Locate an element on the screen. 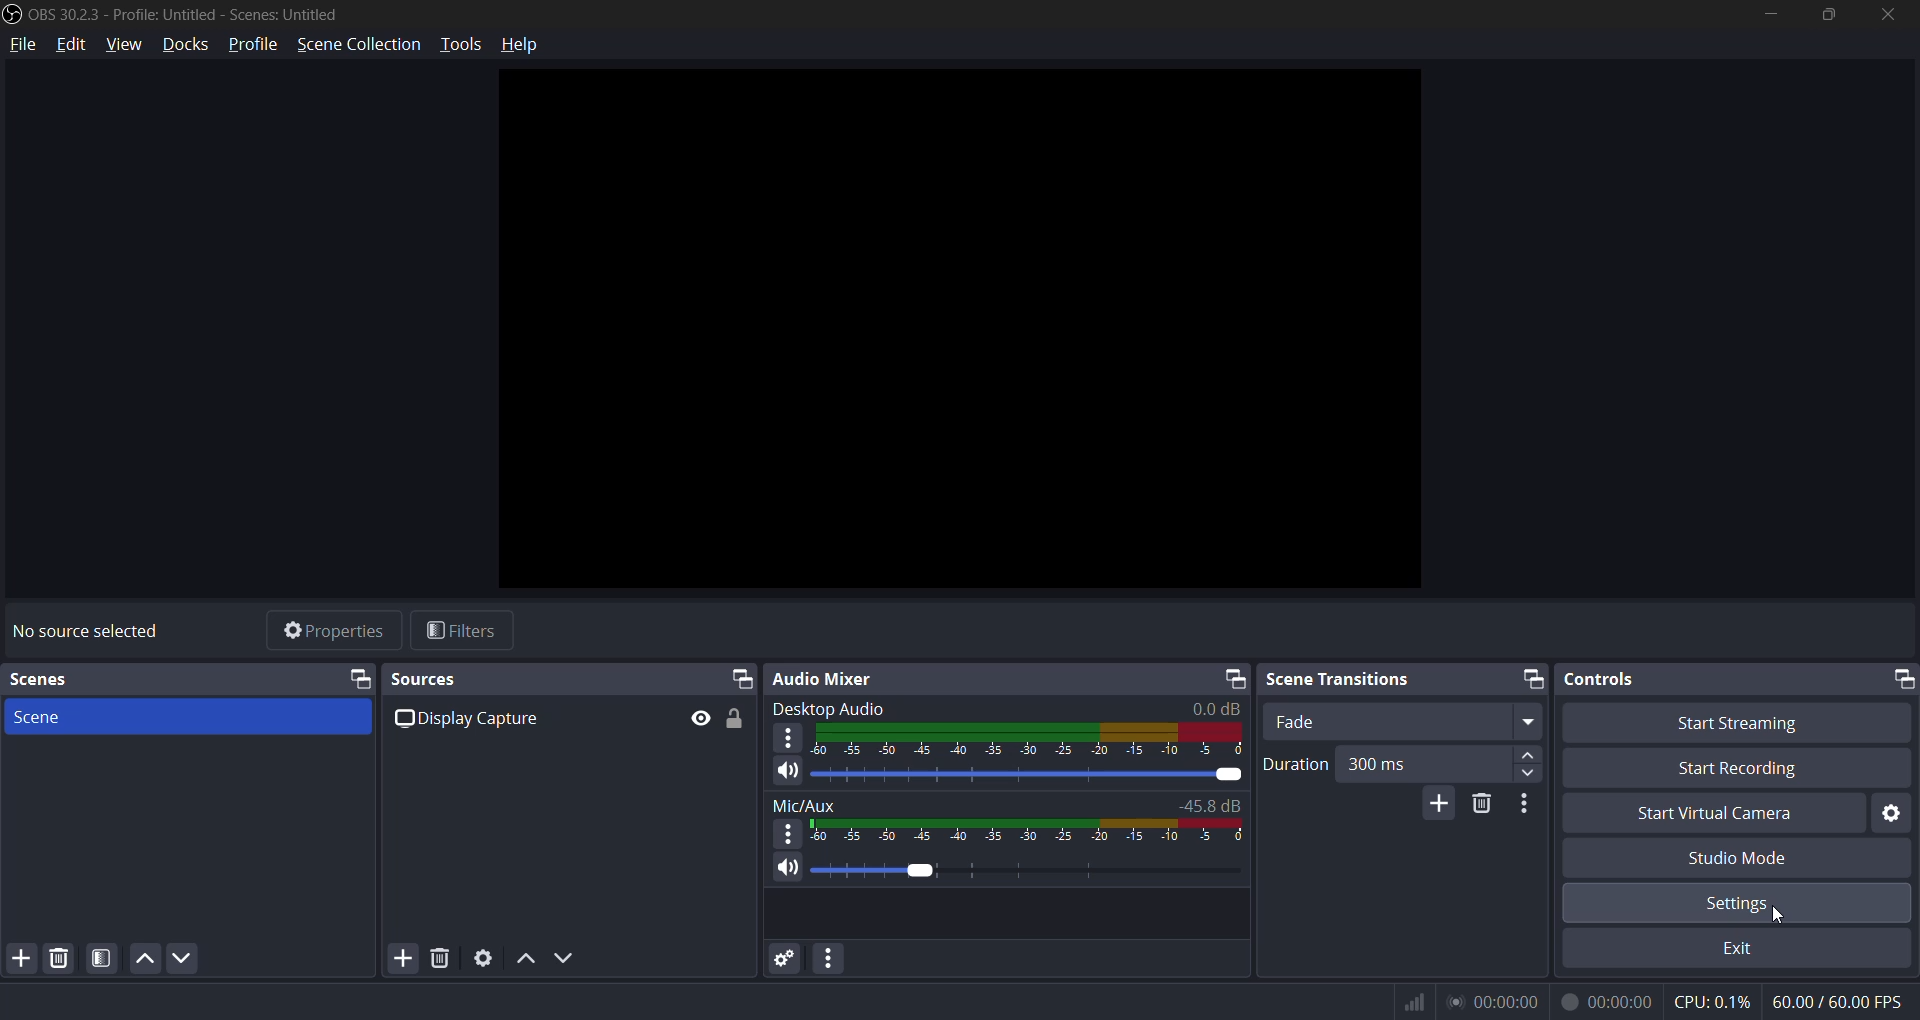 The image size is (1920, 1020). OBS 30.2.3 - Profile: Untitled - Scenes: Untitled is located at coordinates (187, 15).